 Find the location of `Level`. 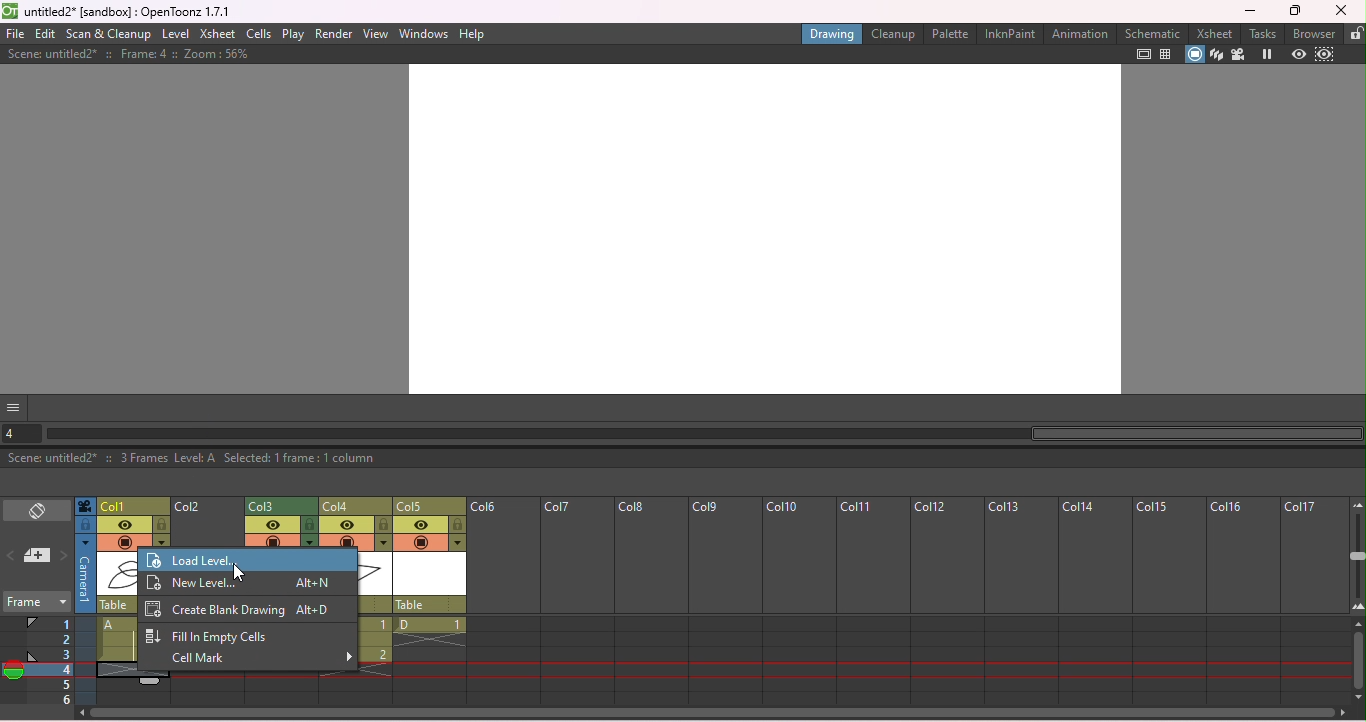

Level is located at coordinates (175, 35).